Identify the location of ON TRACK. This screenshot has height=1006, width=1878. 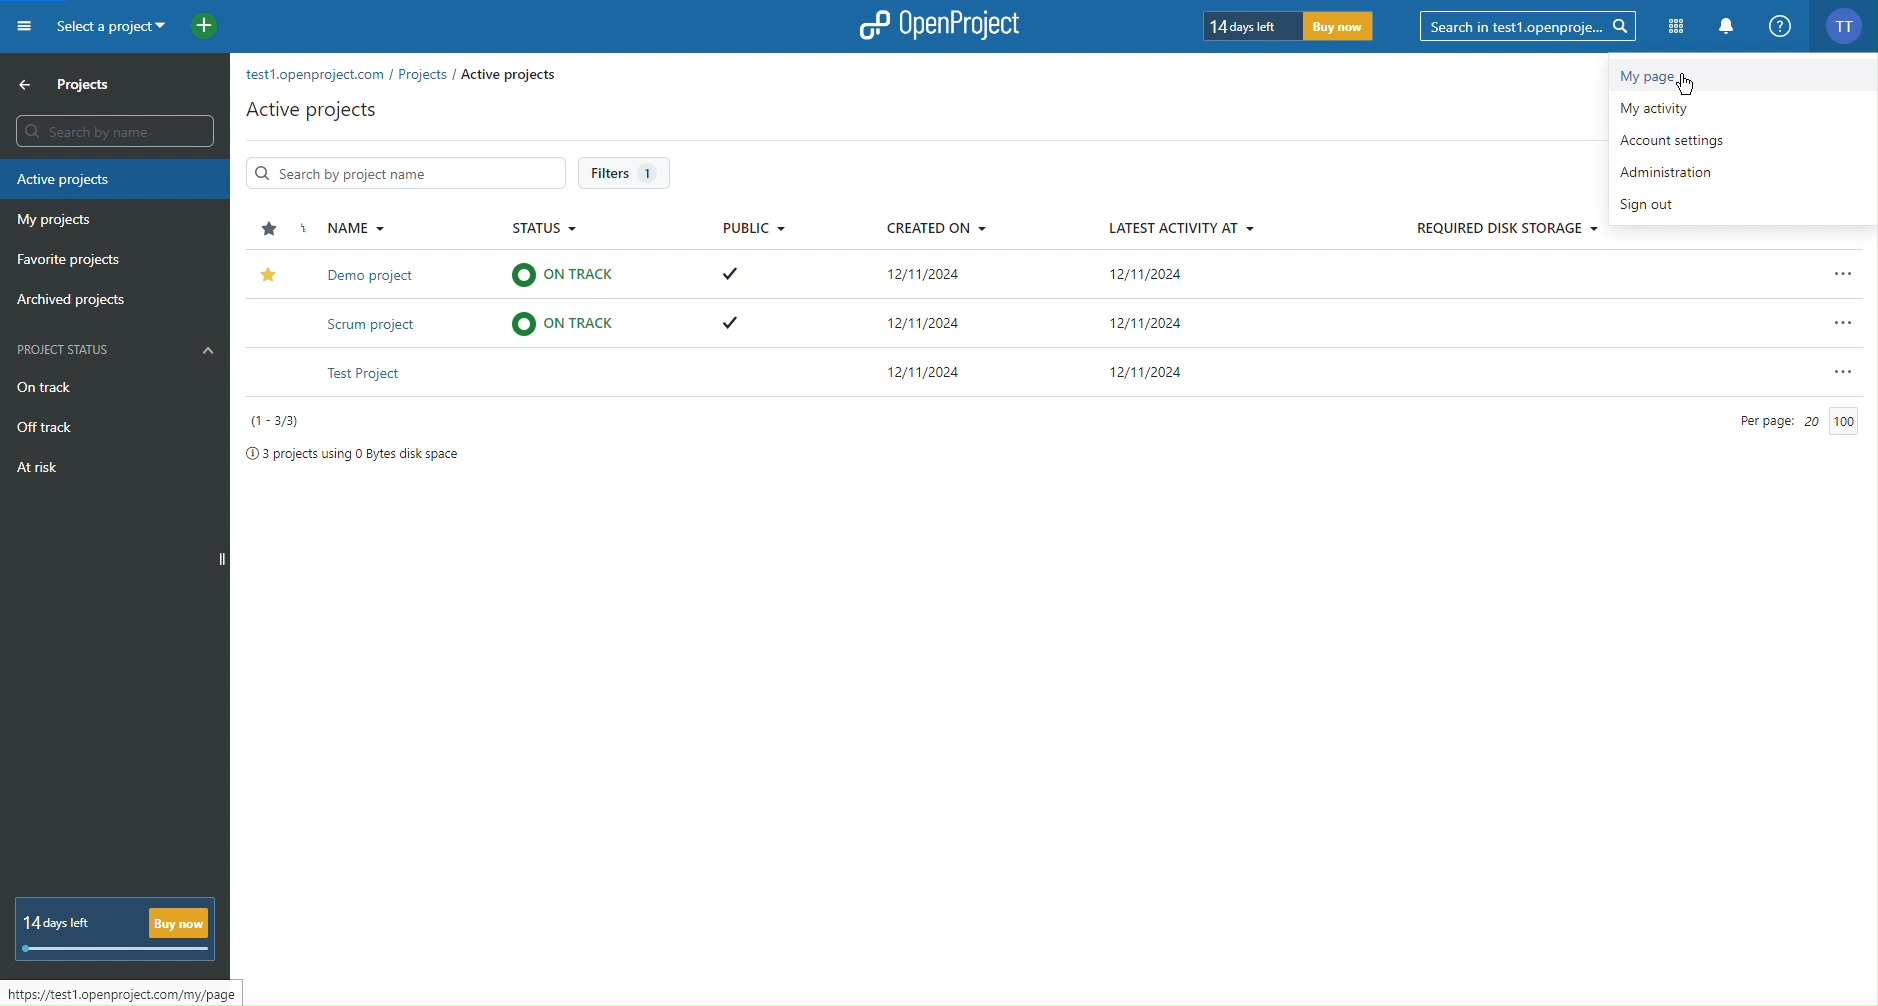
(569, 324).